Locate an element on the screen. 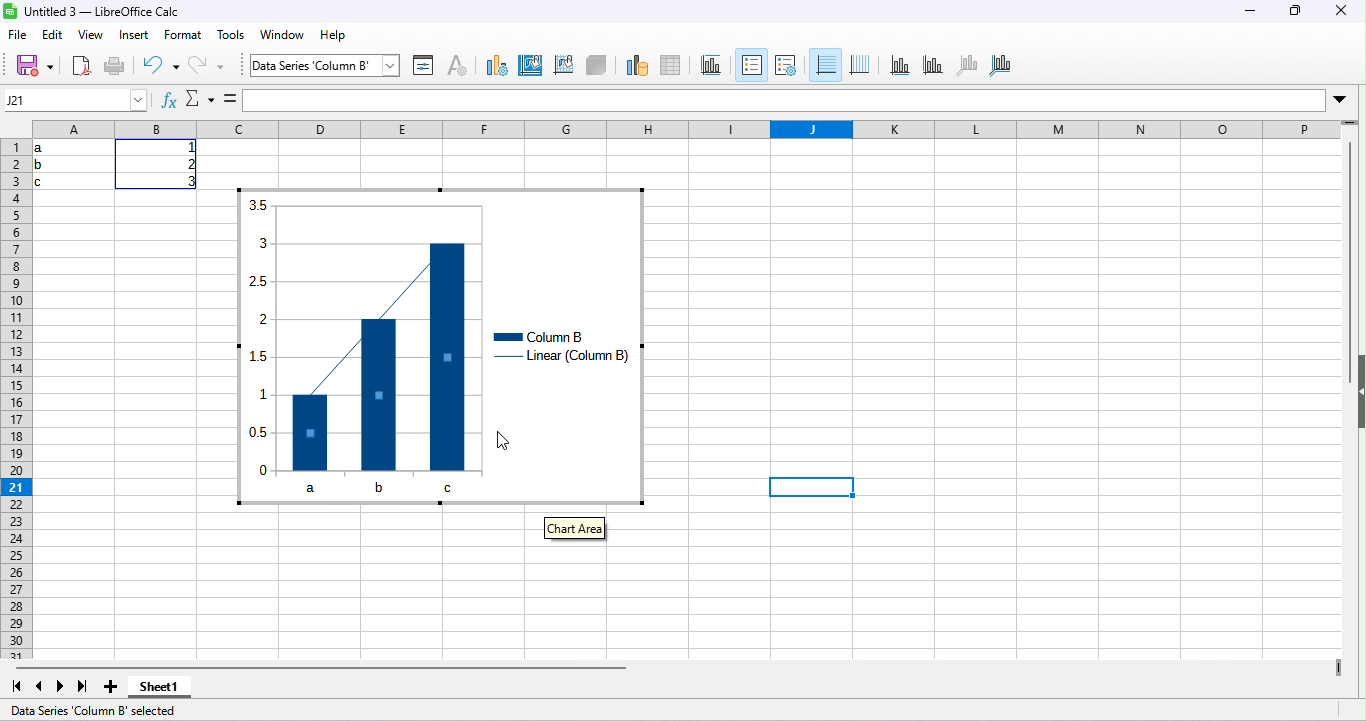  legends on/off is located at coordinates (753, 62).